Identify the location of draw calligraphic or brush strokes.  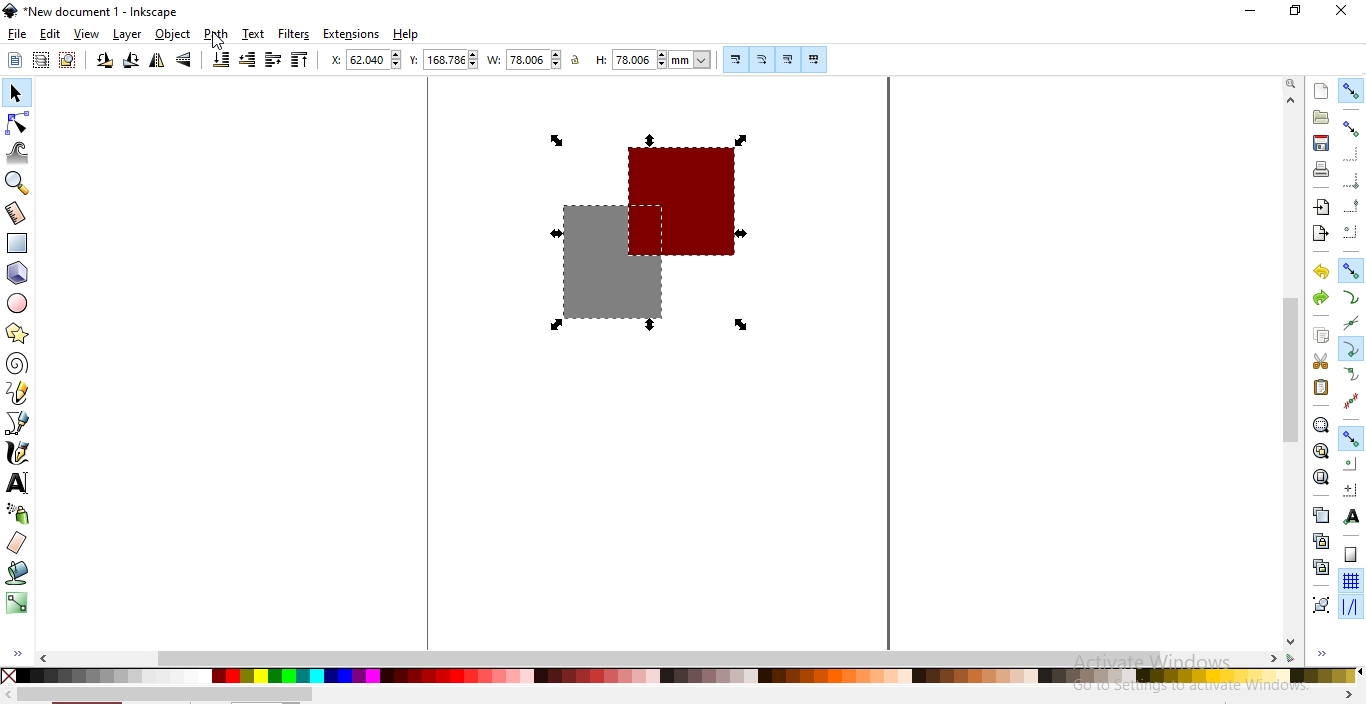
(18, 454).